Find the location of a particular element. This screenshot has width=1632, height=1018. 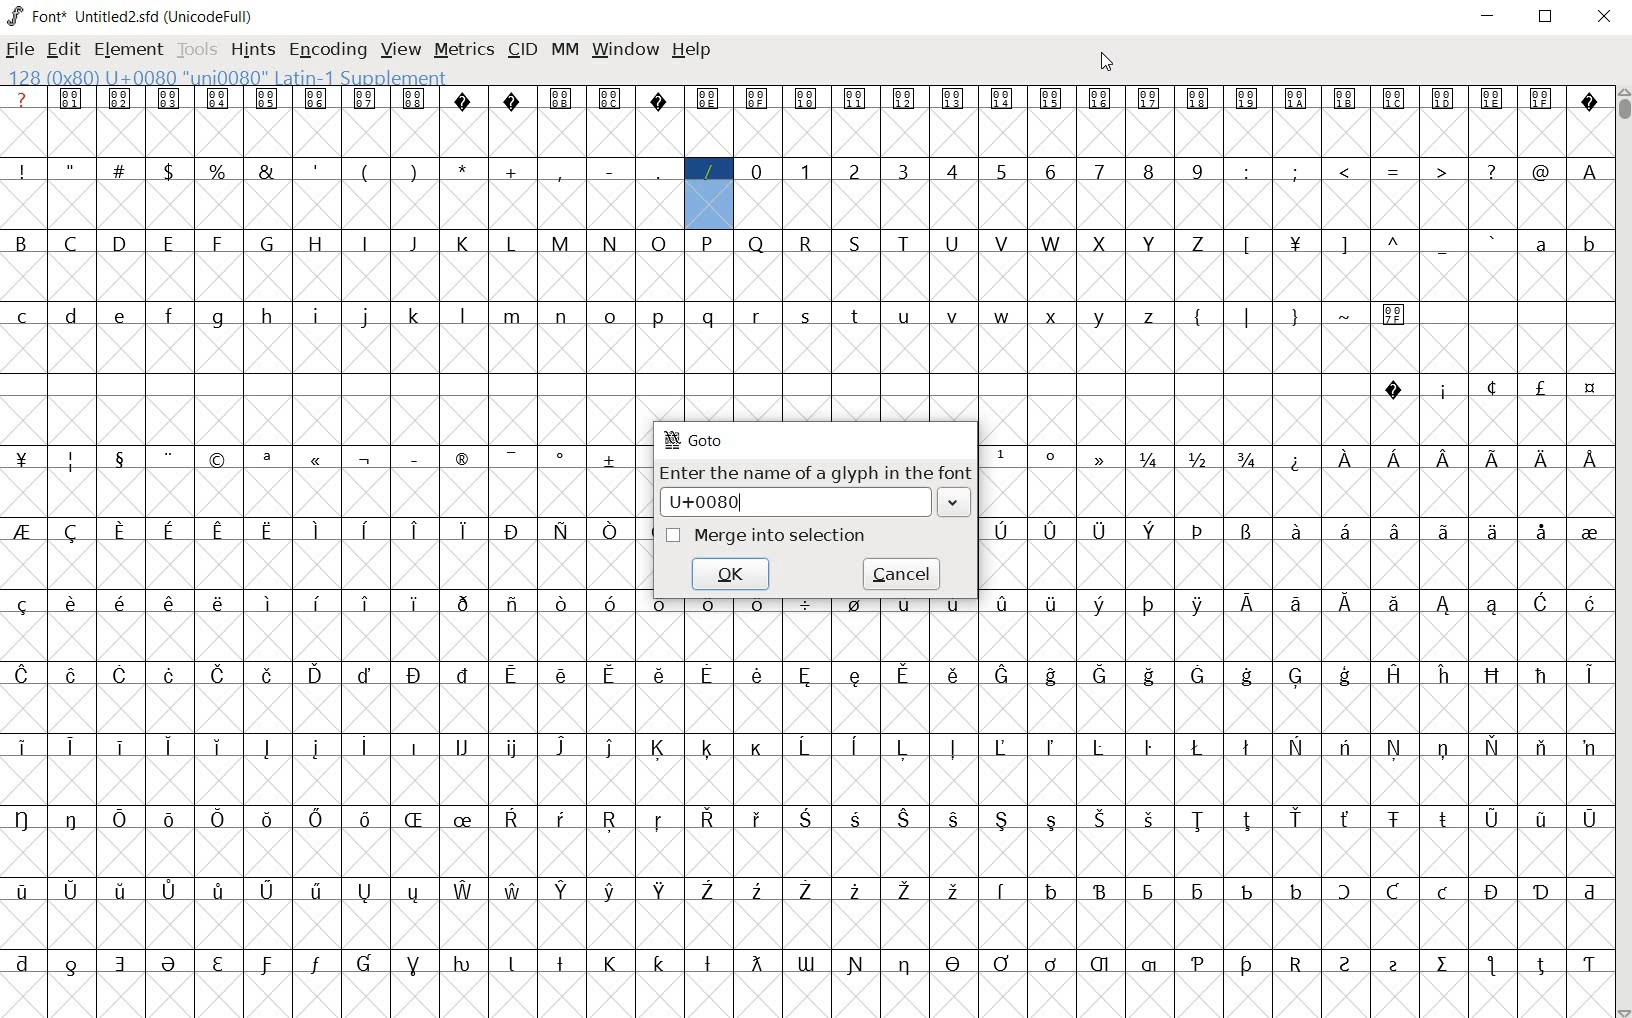

glyph is located at coordinates (365, 173).